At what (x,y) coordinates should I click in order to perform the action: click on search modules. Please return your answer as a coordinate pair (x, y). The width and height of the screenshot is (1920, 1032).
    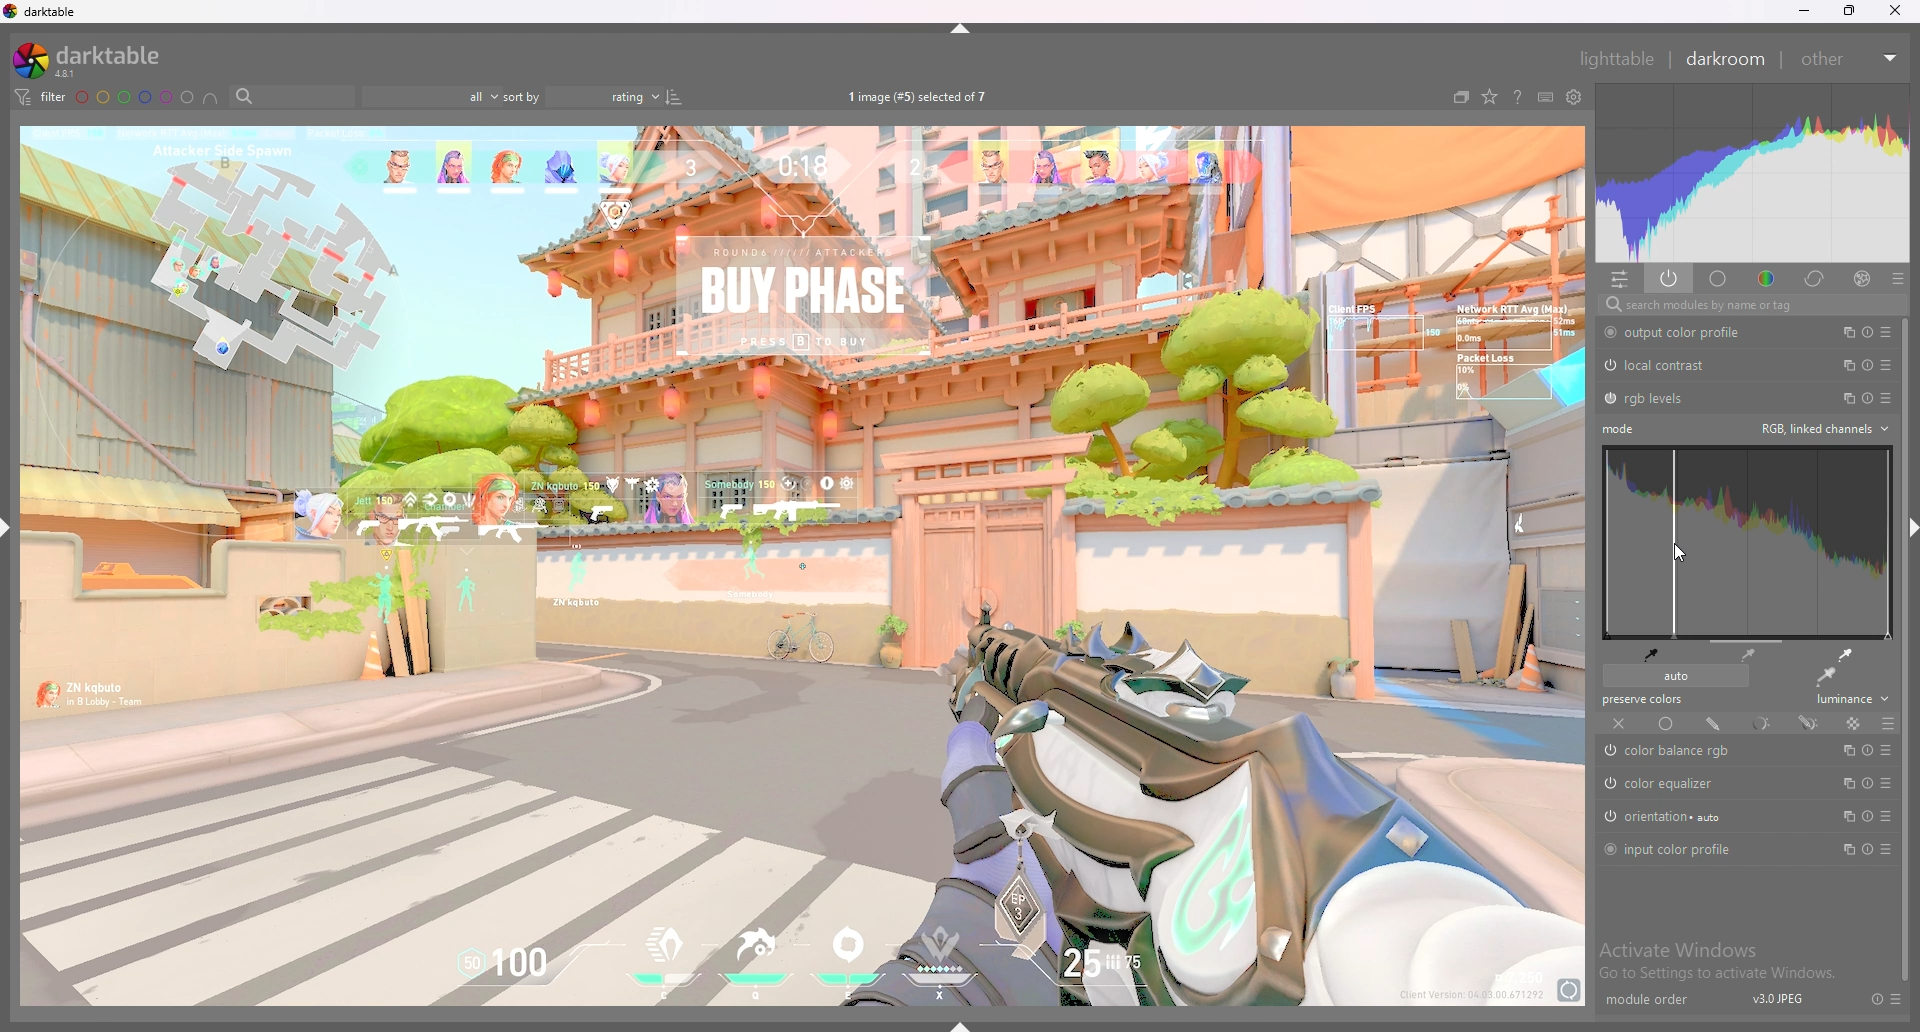
    Looking at the image, I should click on (1747, 306).